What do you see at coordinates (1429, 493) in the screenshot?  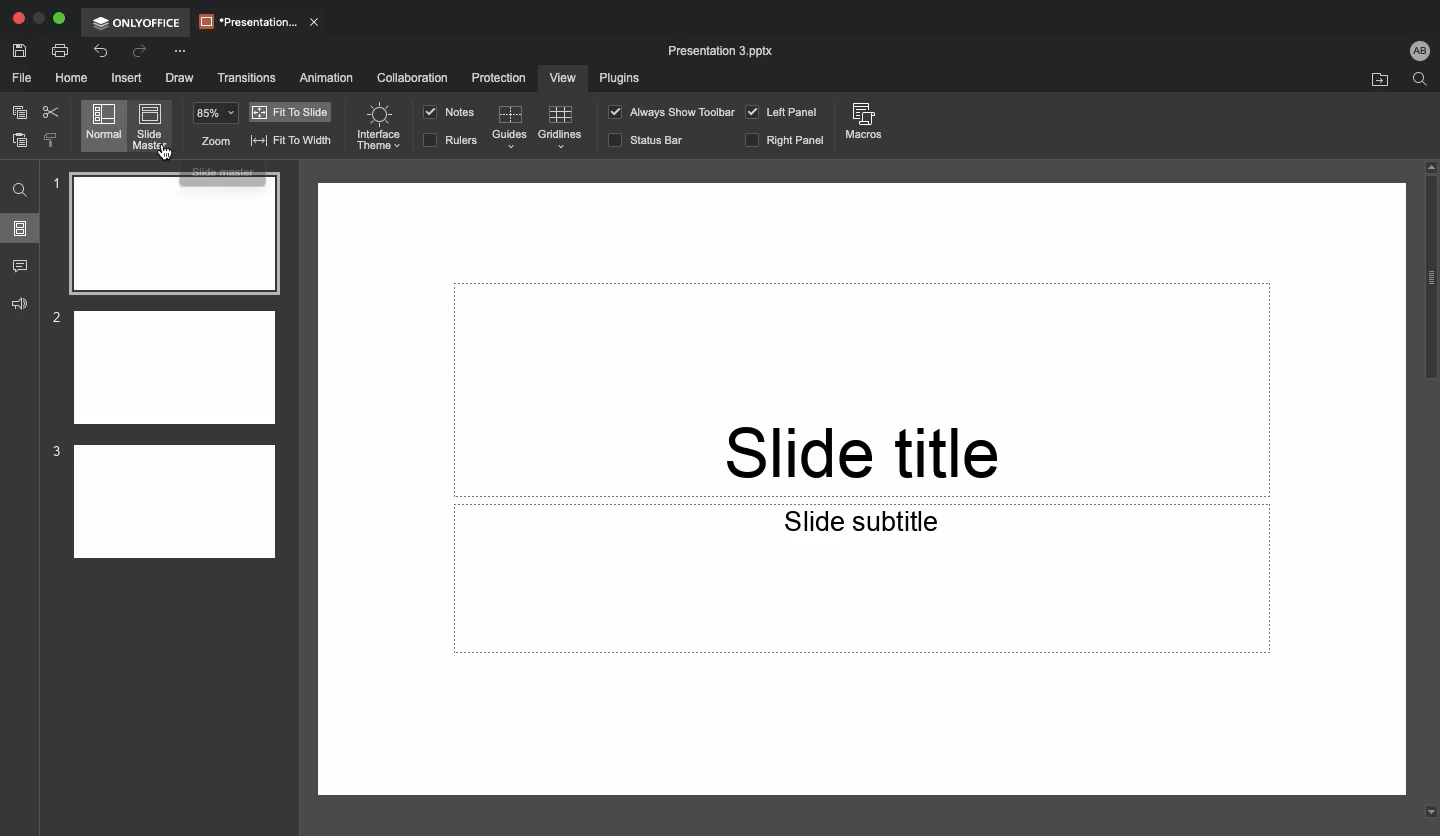 I see `Scroll bar` at bounding box center [1429, 493].